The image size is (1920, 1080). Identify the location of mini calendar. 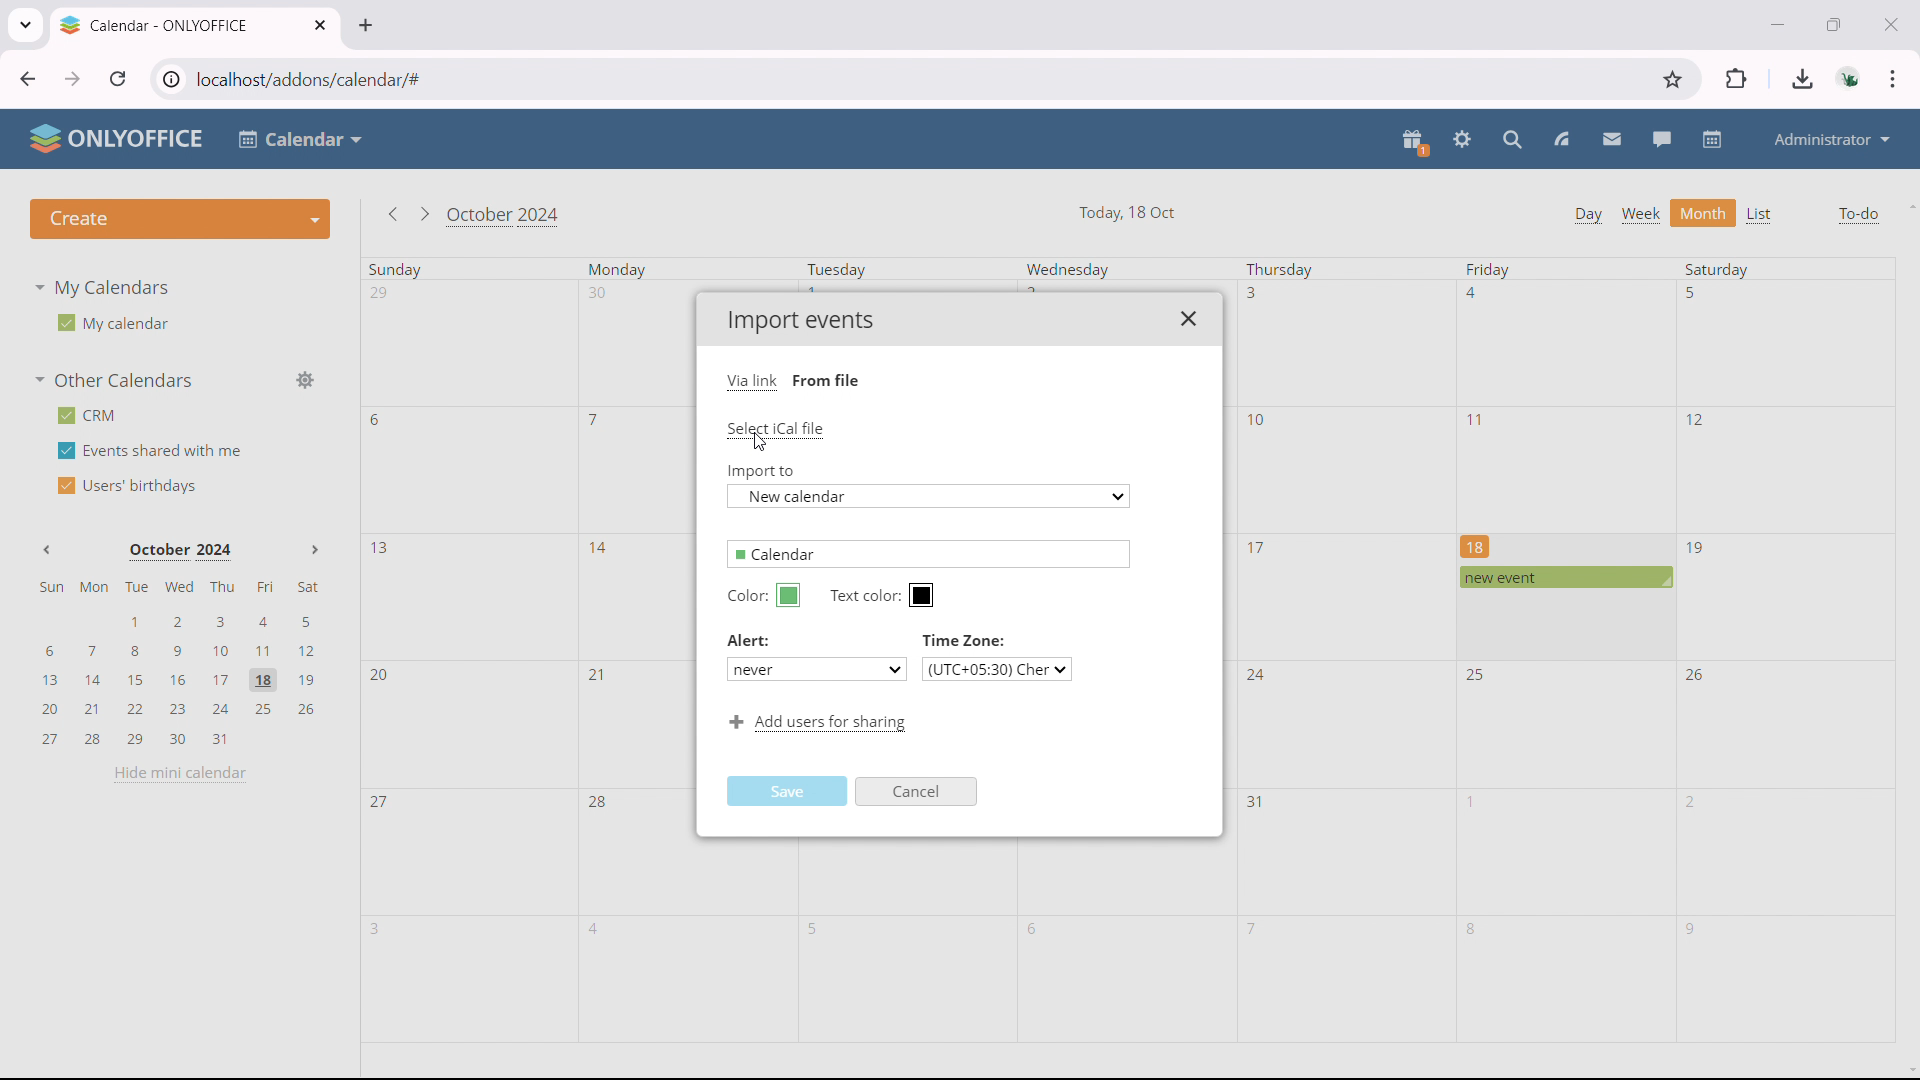
(179, 663).